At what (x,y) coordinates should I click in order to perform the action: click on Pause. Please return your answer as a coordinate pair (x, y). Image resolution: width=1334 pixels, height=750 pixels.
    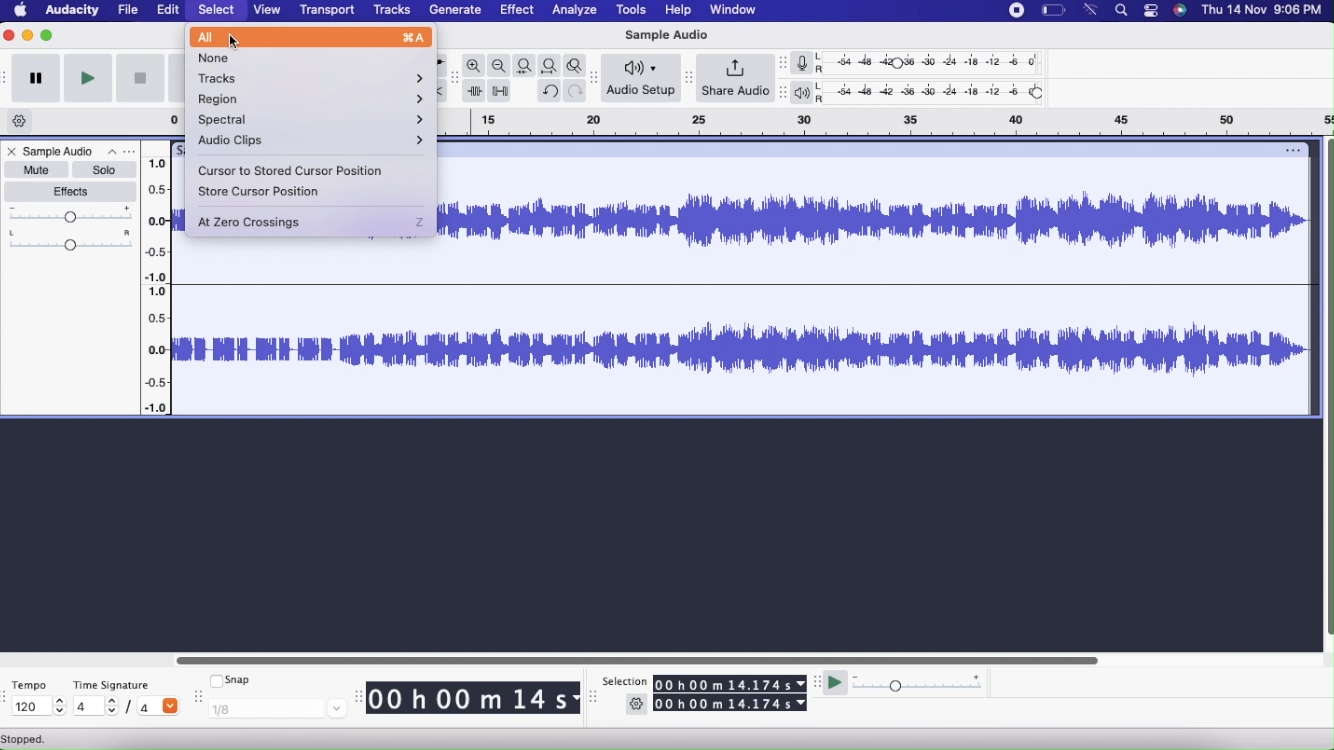
    Looking at the image, I should click on (37, 79).